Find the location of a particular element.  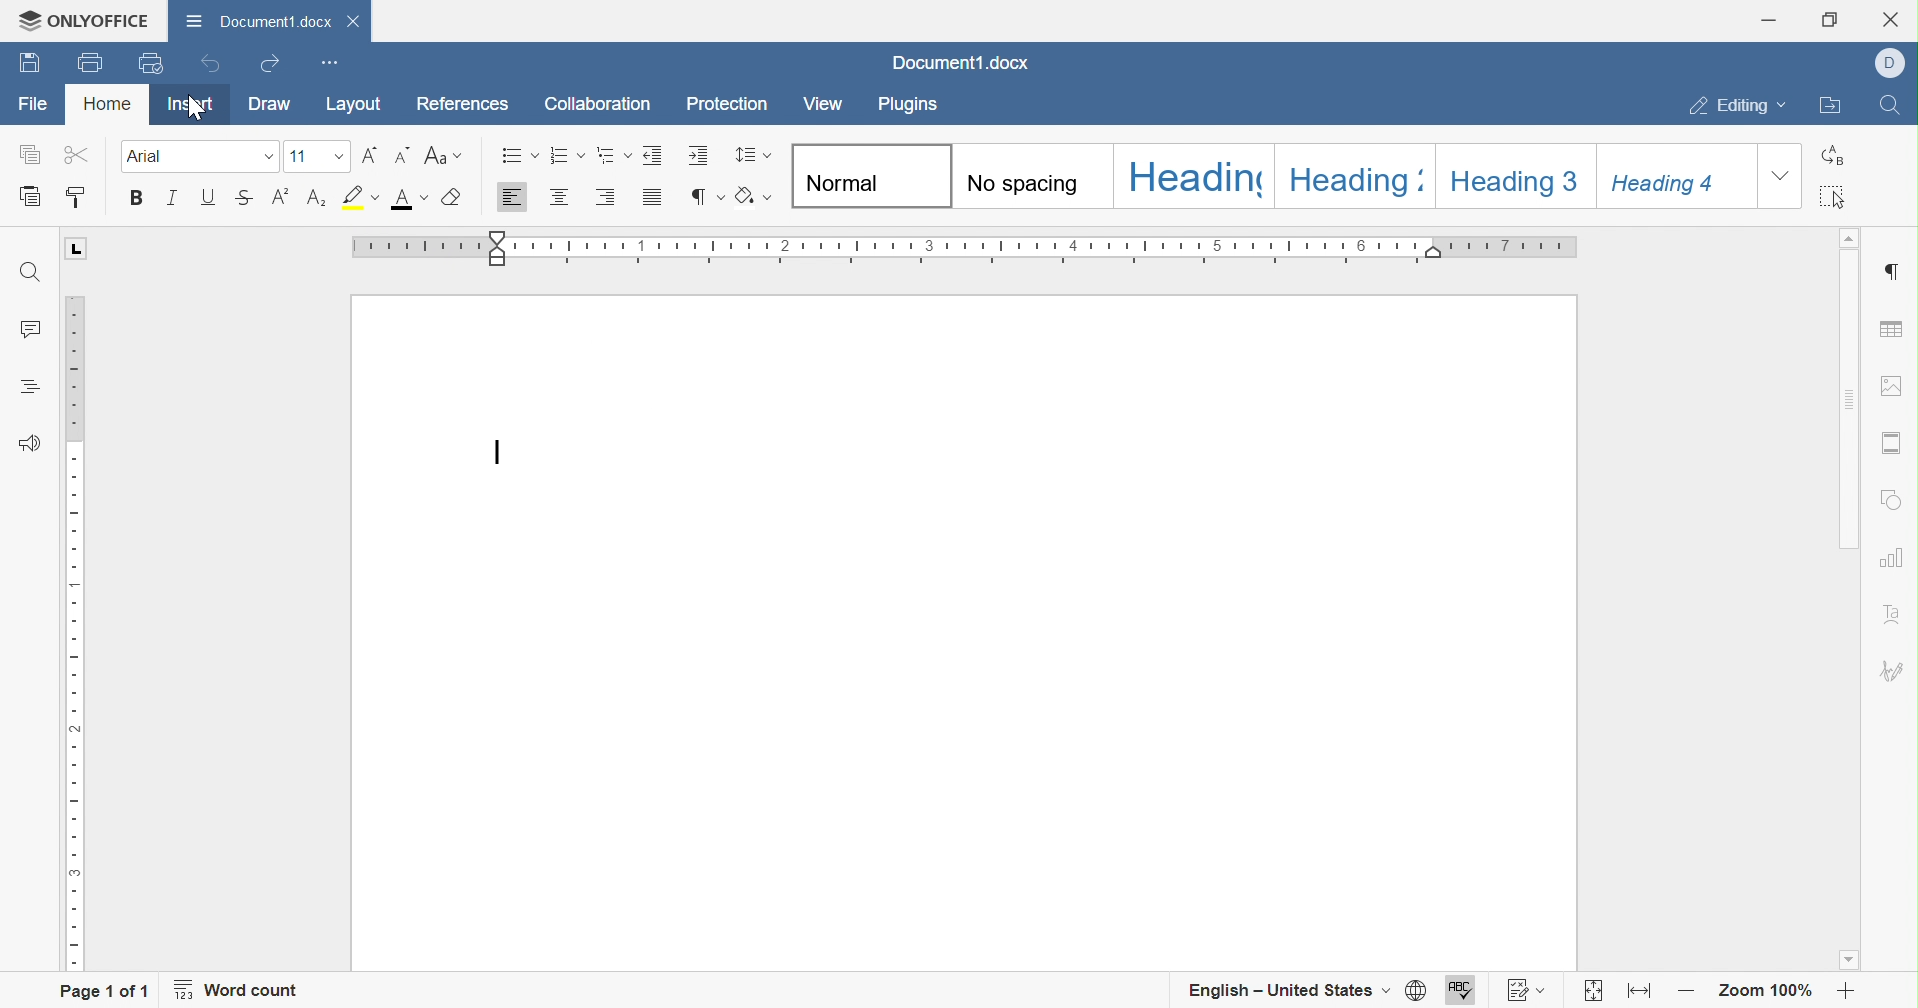

Close is located at coordinates (358, 20).